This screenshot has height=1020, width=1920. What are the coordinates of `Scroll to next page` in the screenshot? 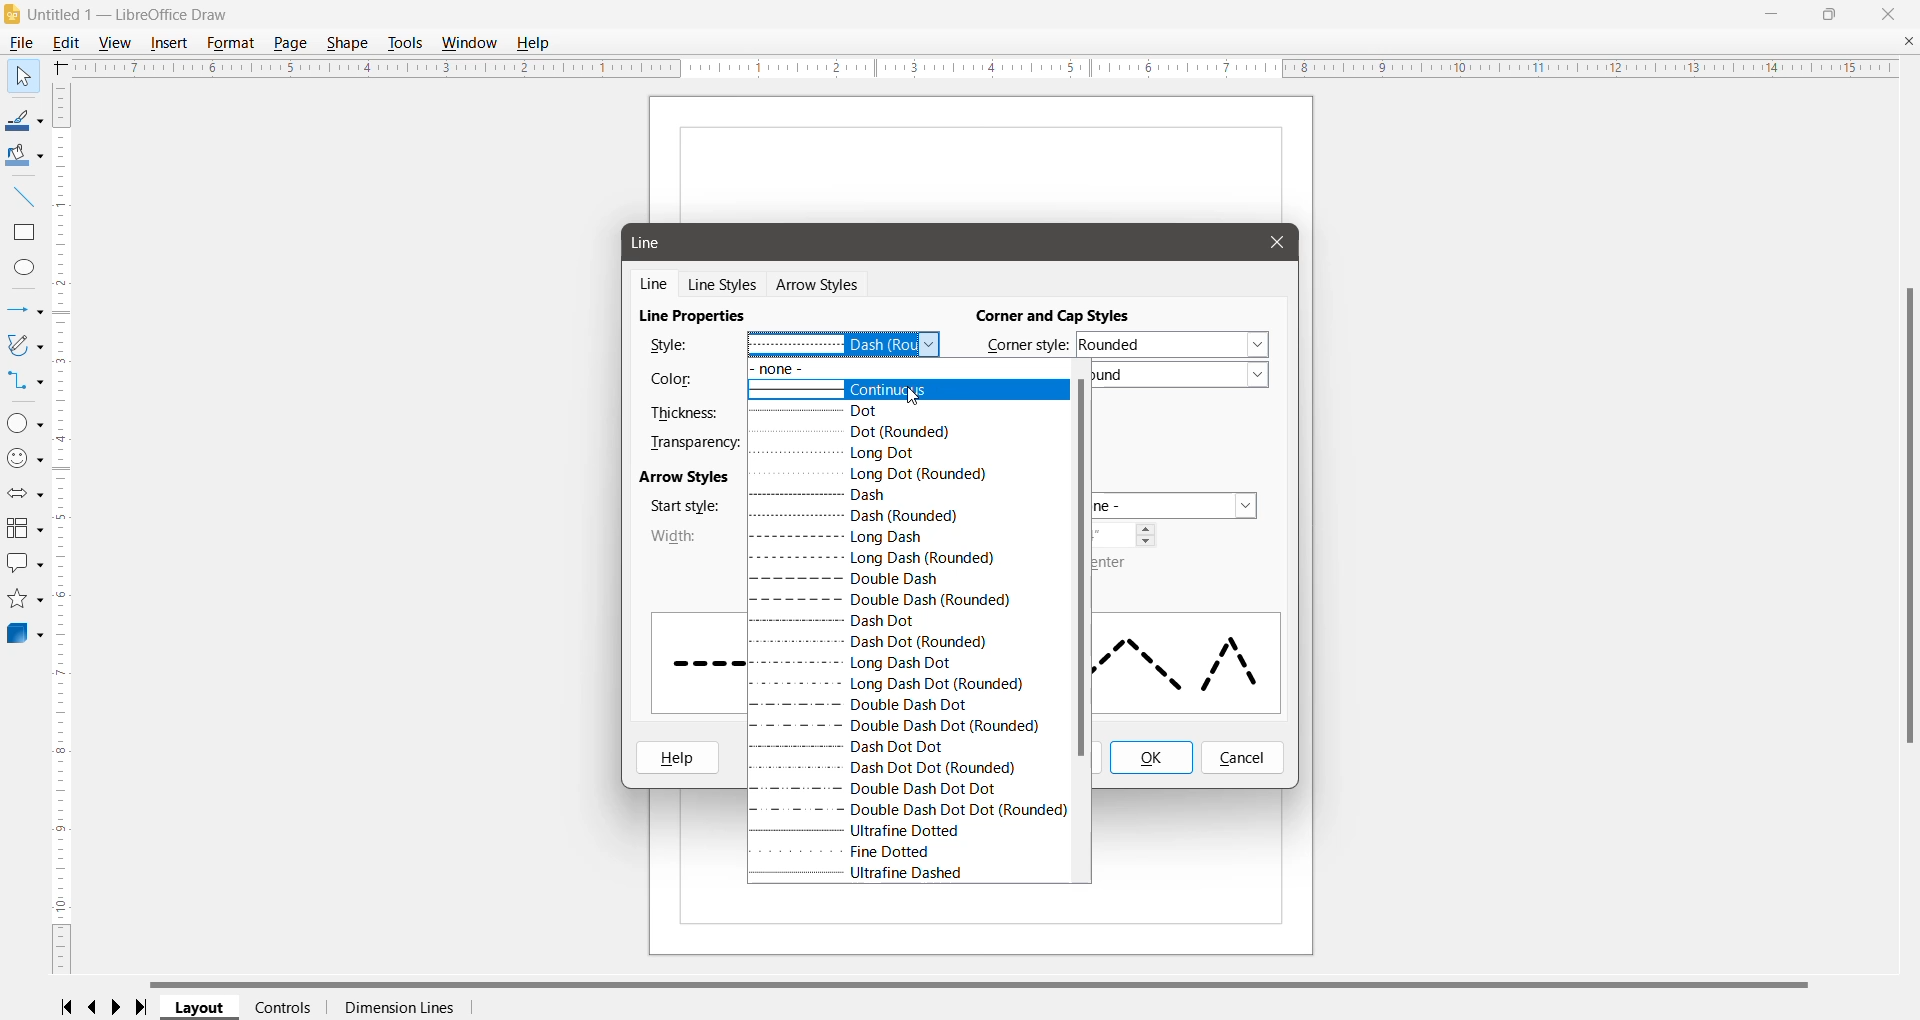 It's located at (118, 1008).